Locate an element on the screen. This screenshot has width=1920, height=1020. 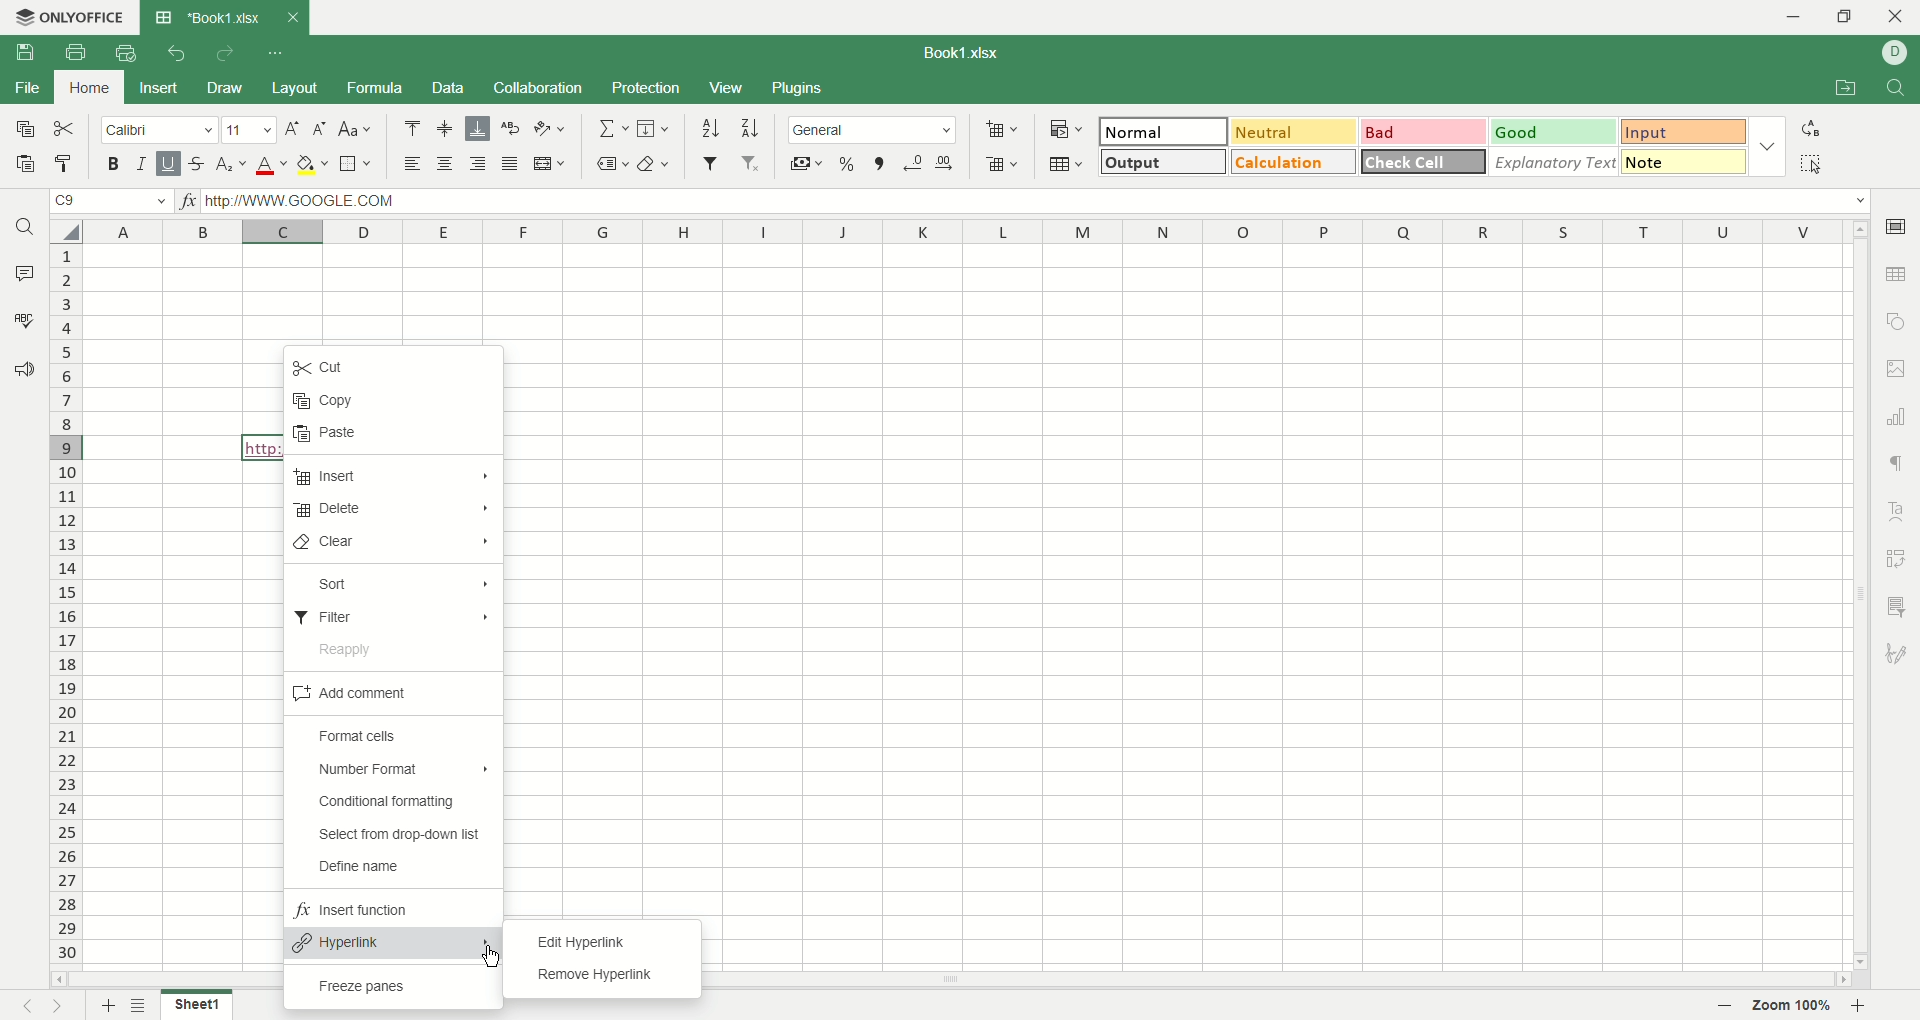
print is located at coordinates (72, 52).